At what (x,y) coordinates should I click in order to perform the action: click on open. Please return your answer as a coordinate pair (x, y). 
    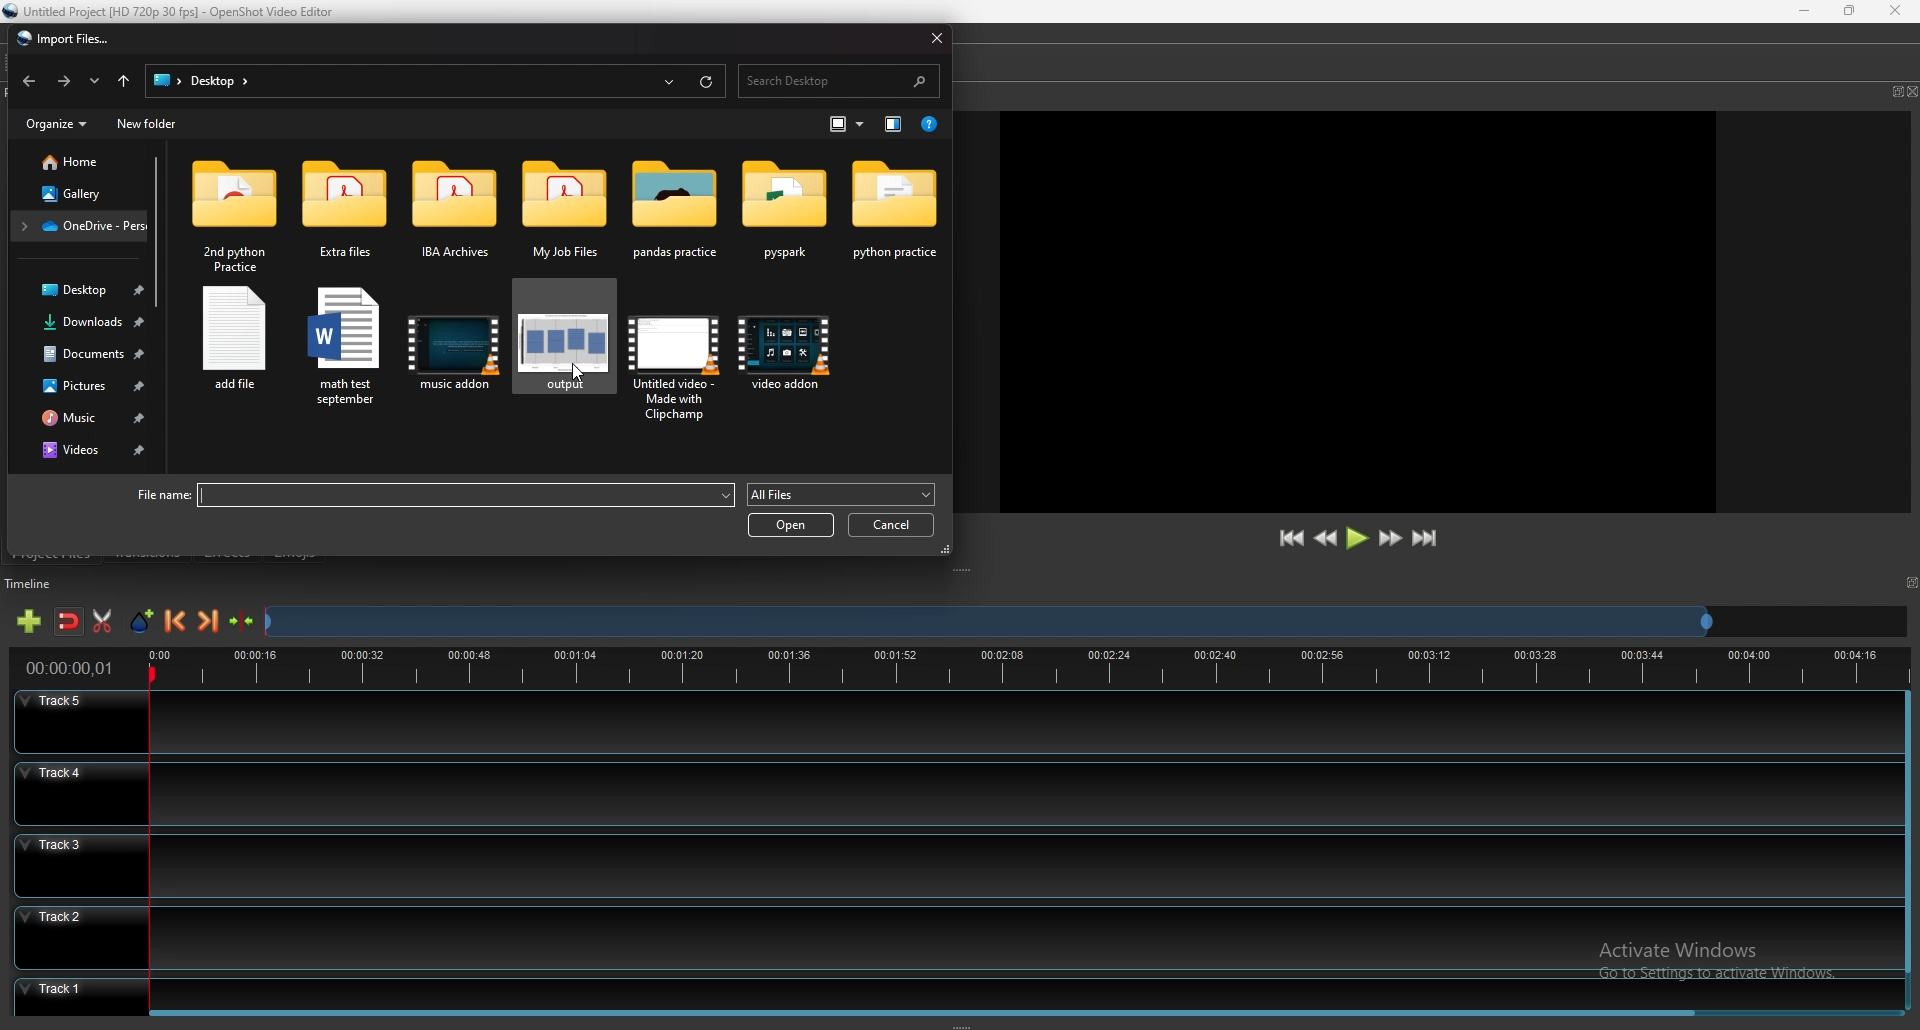
    Looking at the image, I should click on (790, 525).